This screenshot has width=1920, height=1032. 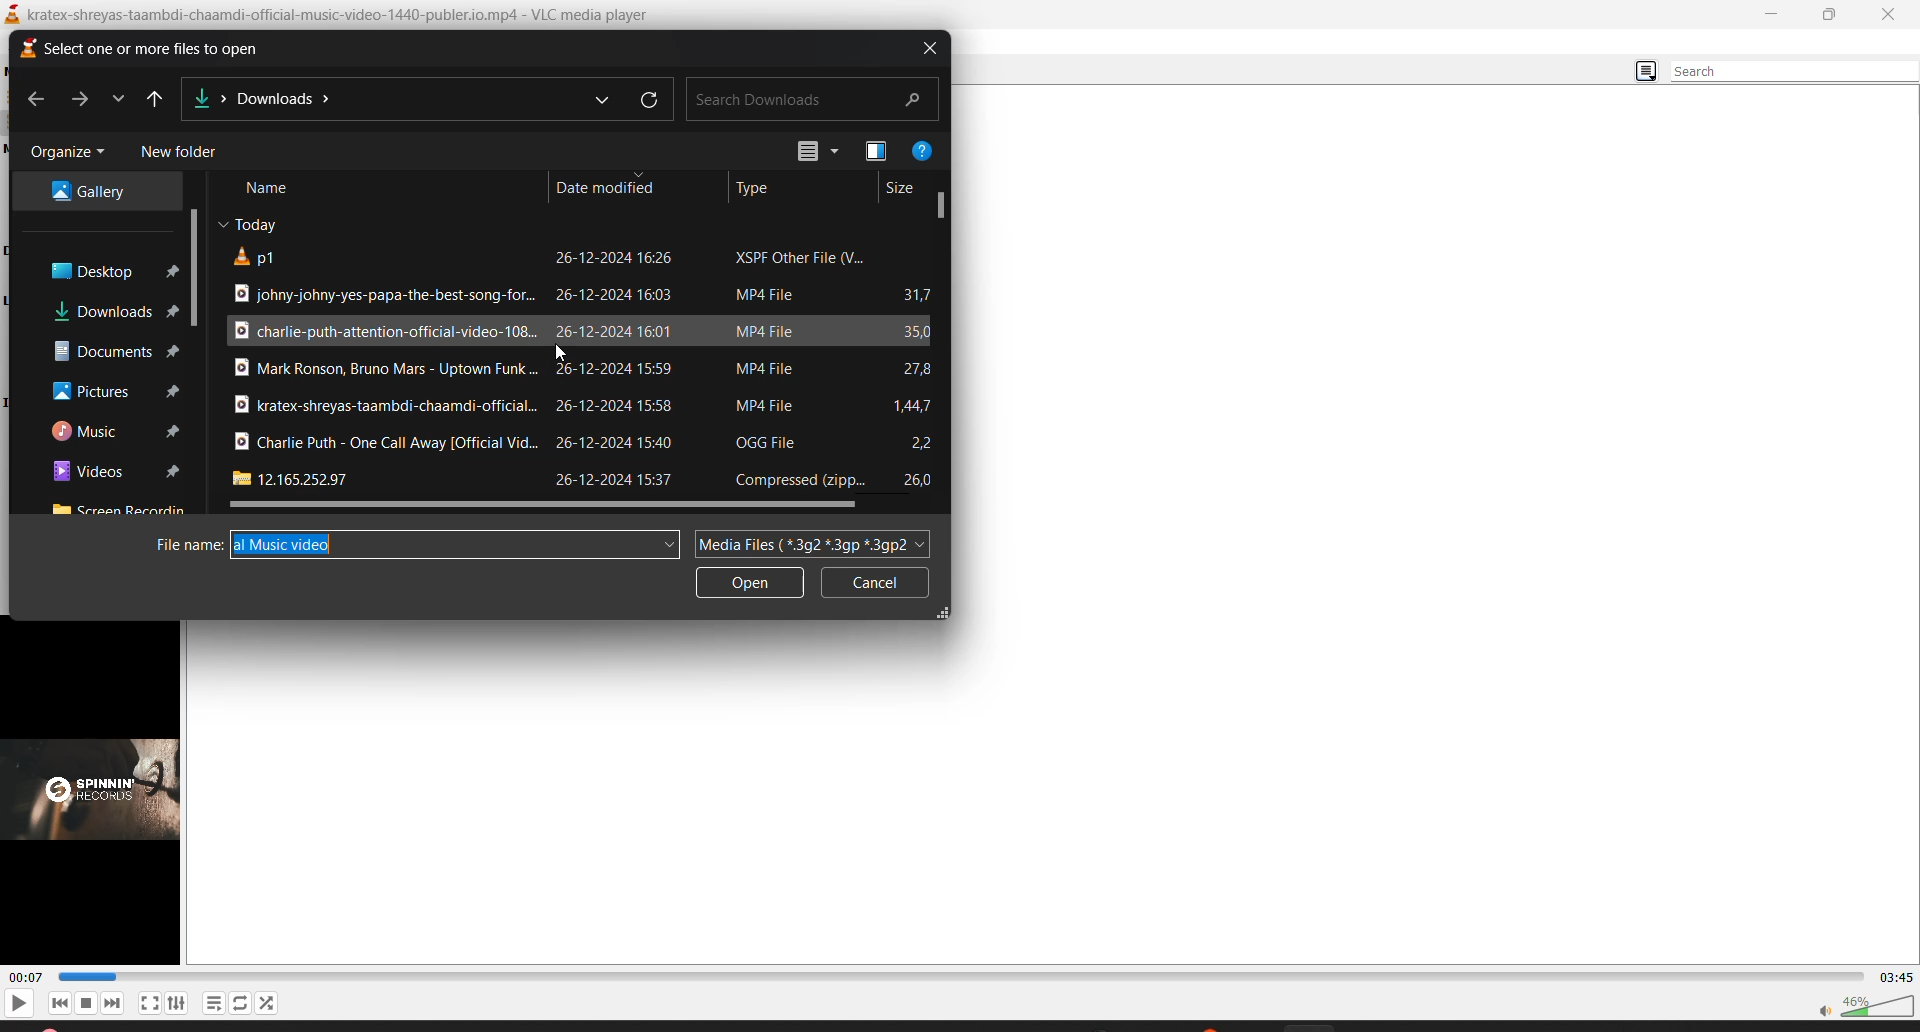 I want to click on file type, so click(x=775, y=298).